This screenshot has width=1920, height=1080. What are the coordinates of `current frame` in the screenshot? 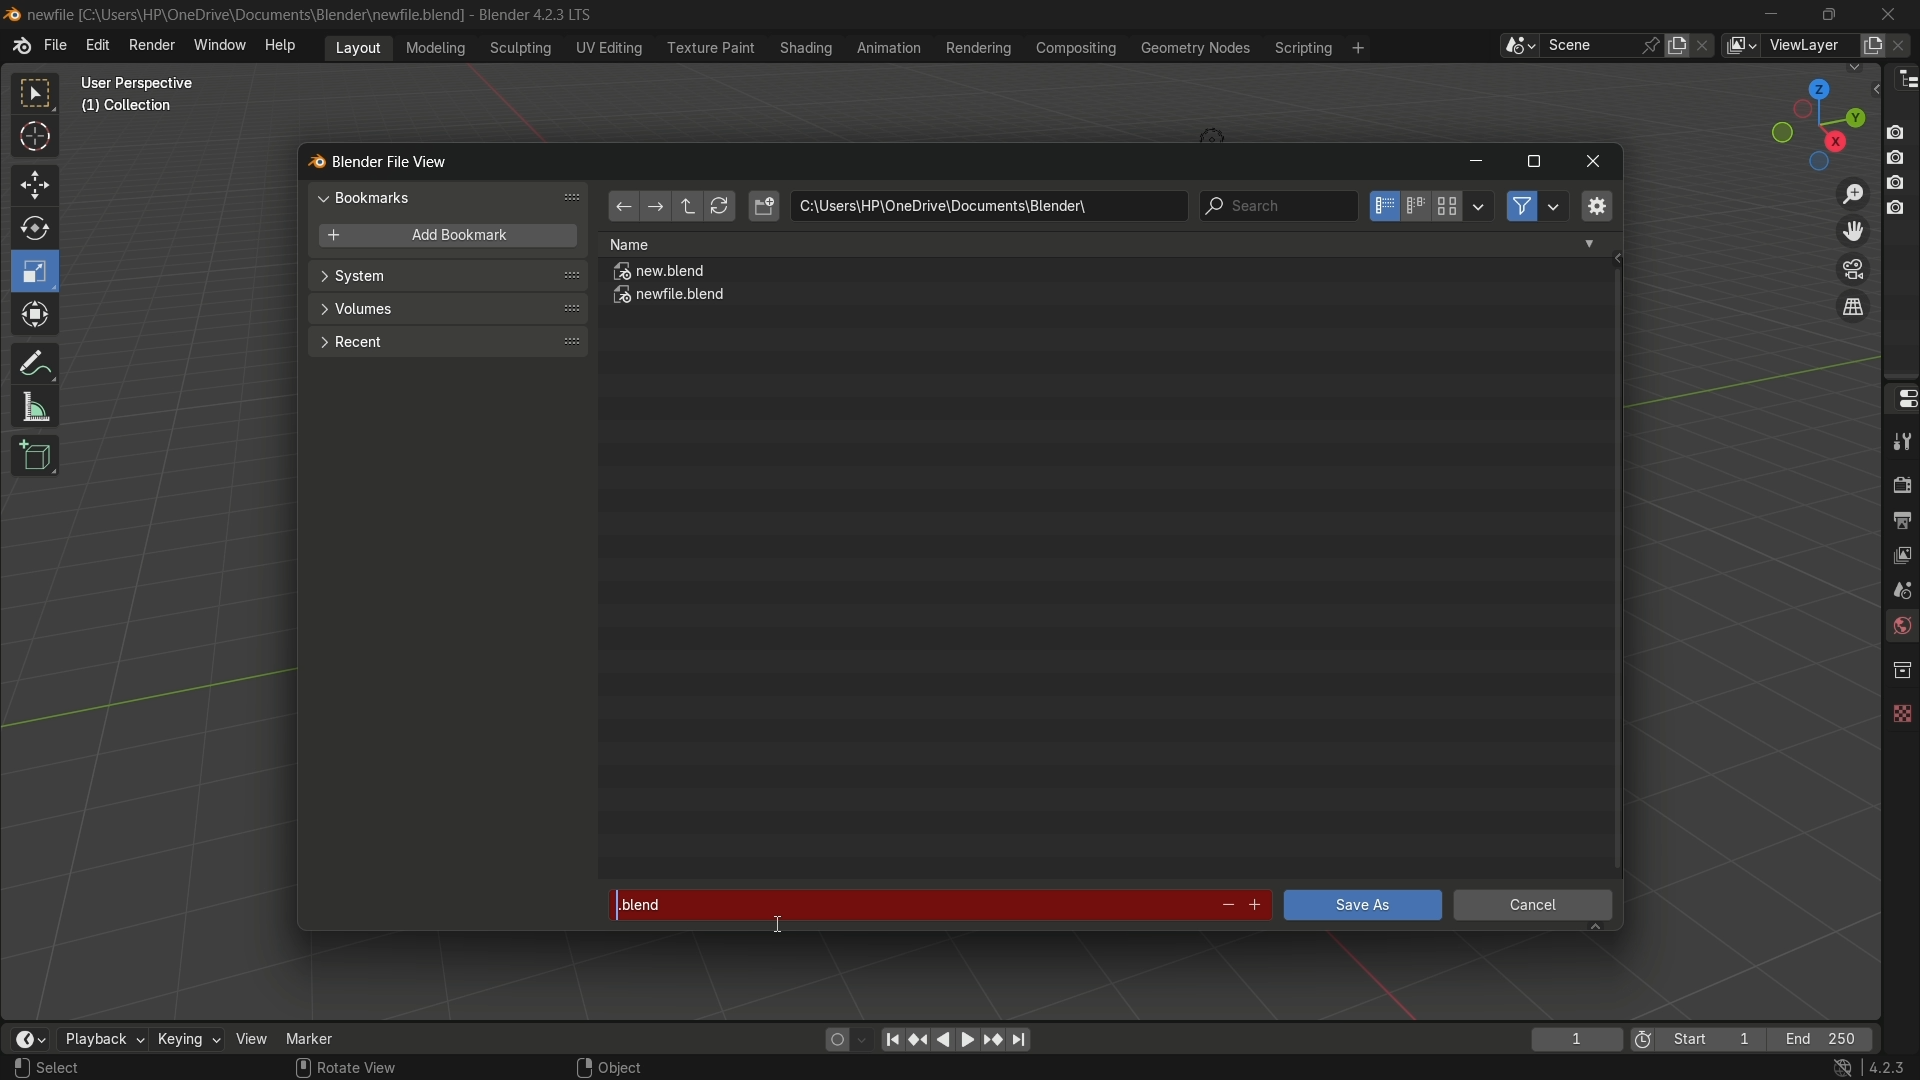 It's located at (1575, 1039).